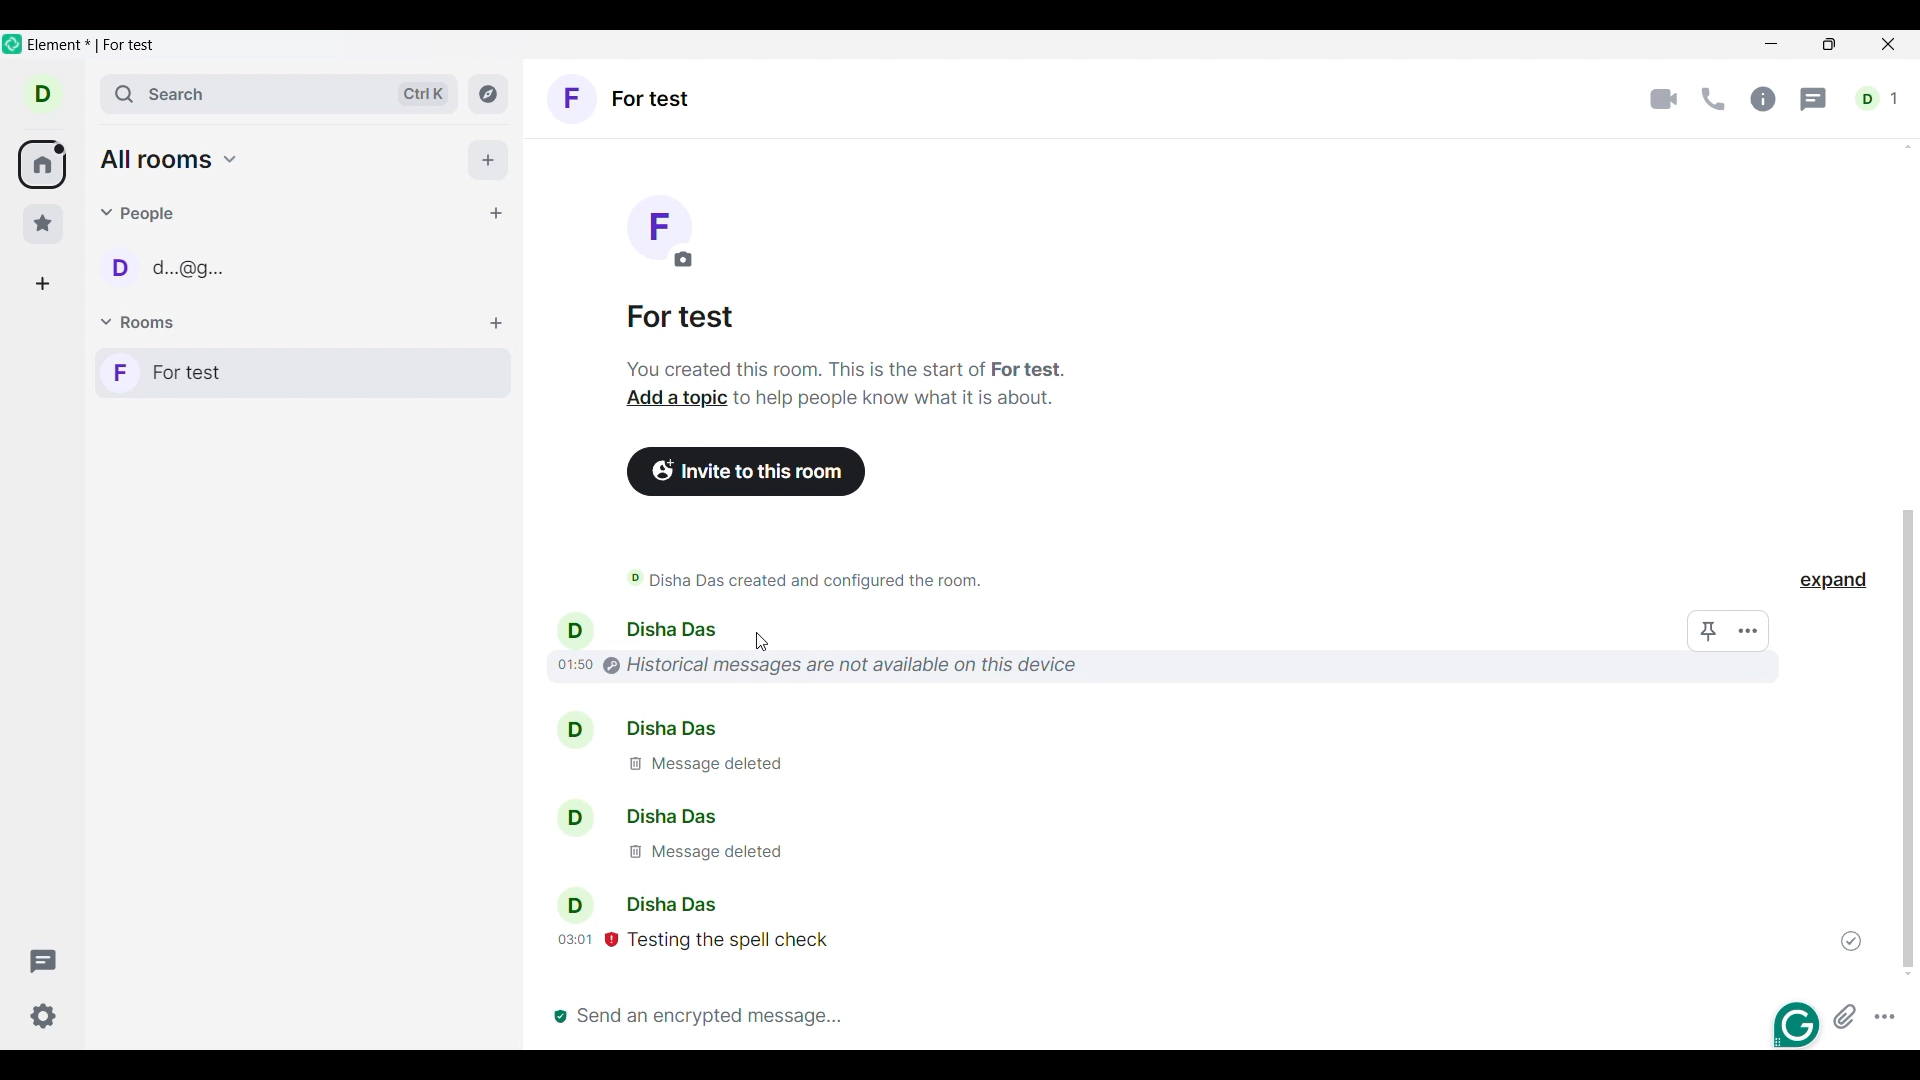 This screenshot has height=1080, width=1920. I want to click on More options, so click(1885, 1016).